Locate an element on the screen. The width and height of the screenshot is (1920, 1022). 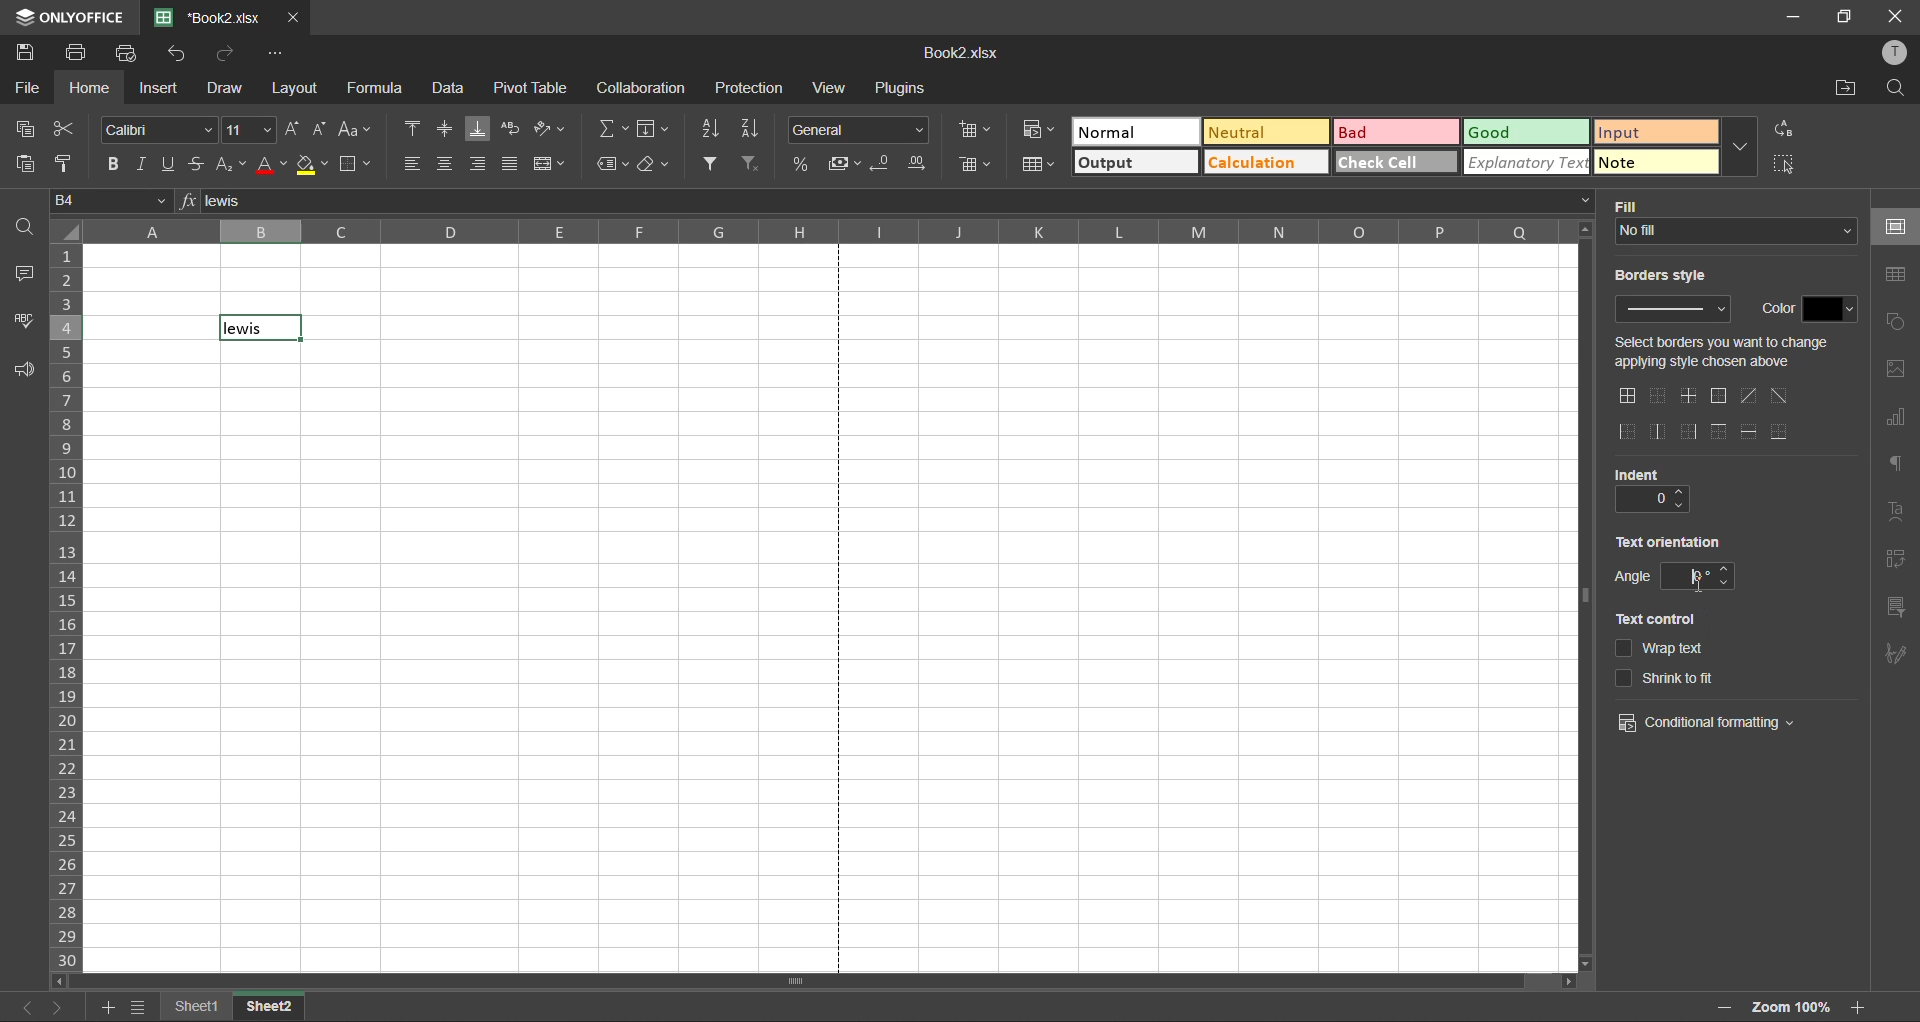
top border only is located at coordinates (1722, 431).